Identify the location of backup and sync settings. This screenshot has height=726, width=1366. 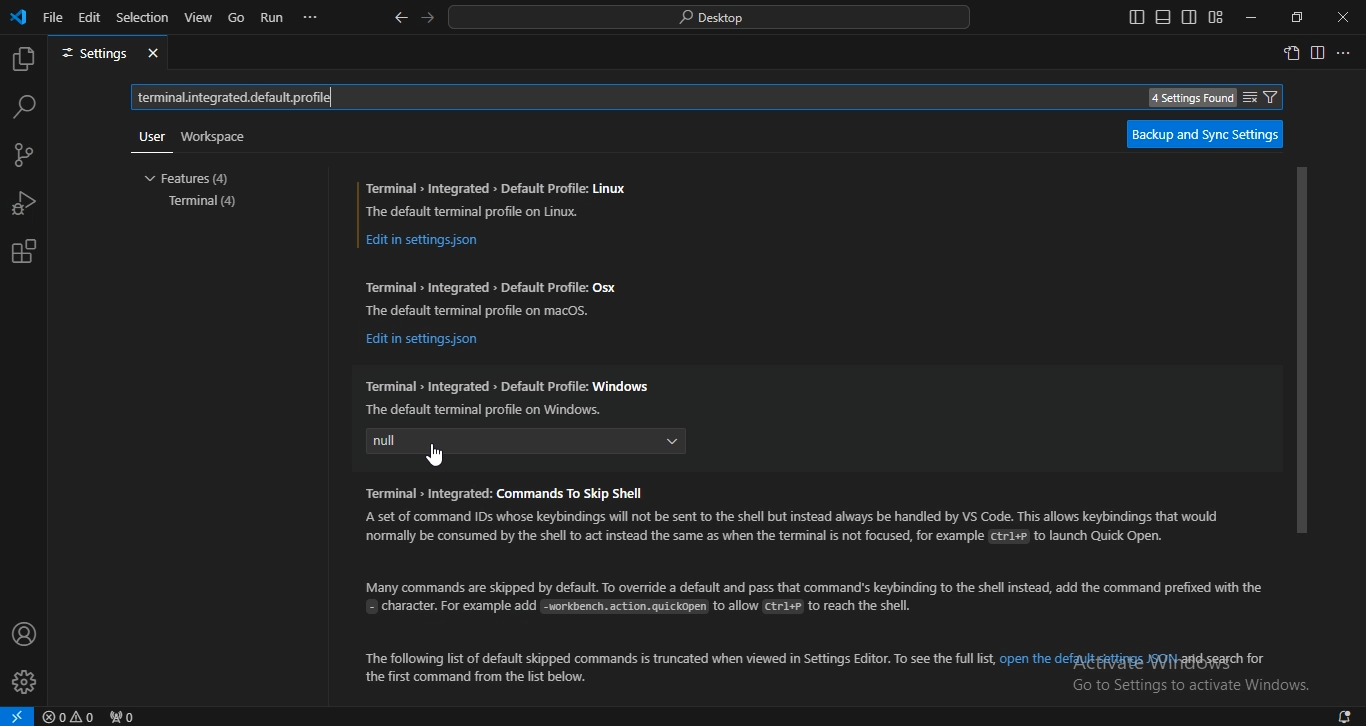
(1210, 132).